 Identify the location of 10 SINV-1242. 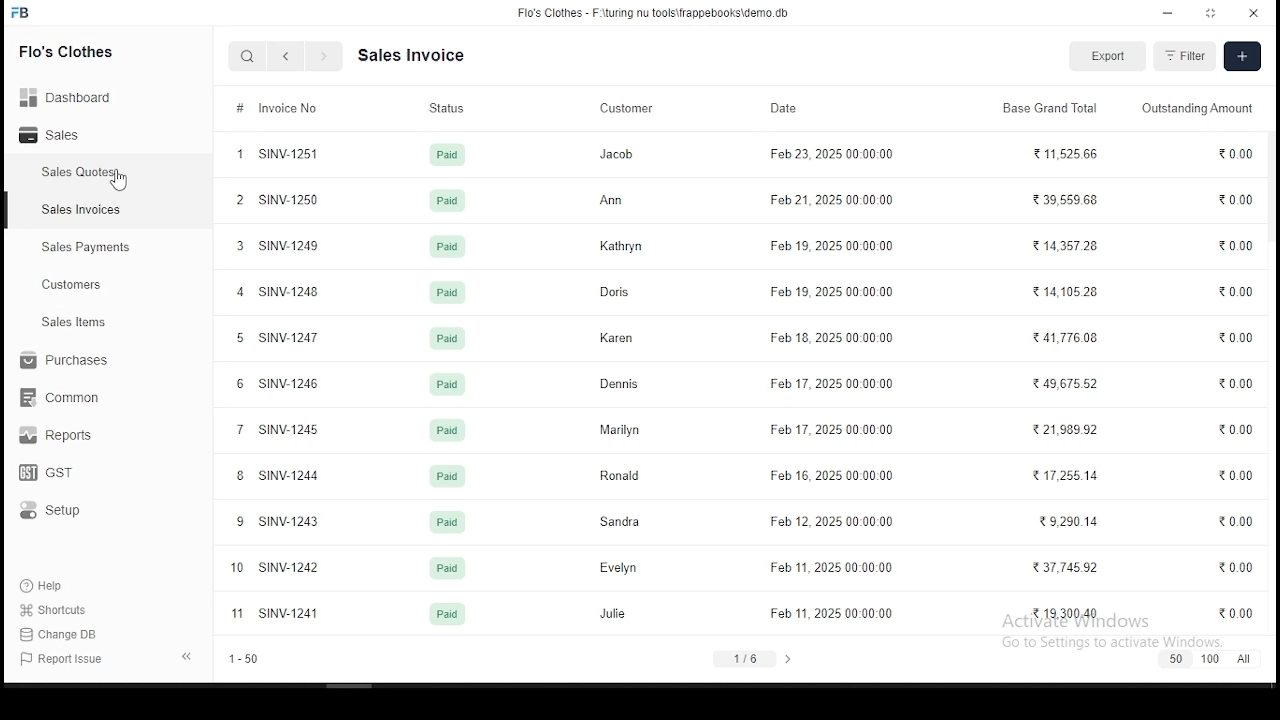
(278, 568).